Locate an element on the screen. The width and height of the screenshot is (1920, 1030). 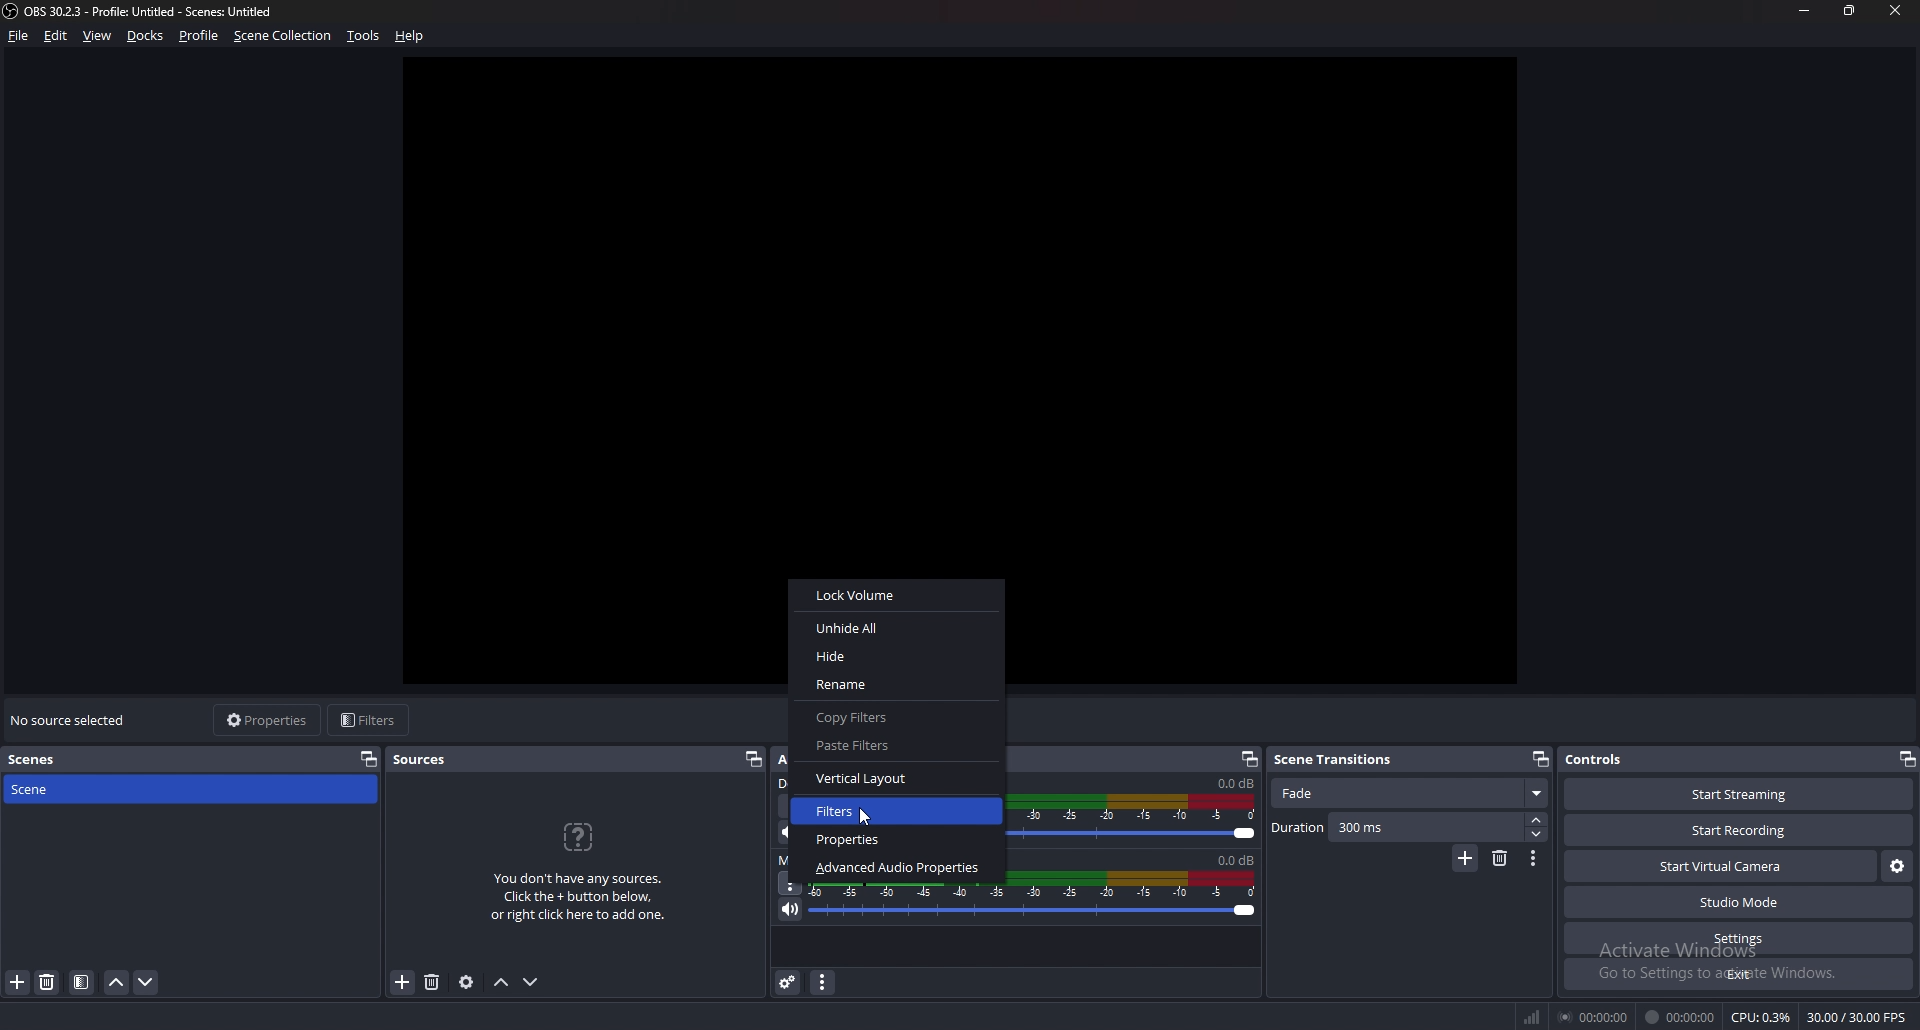
filters is located at coordinates (371, 720).